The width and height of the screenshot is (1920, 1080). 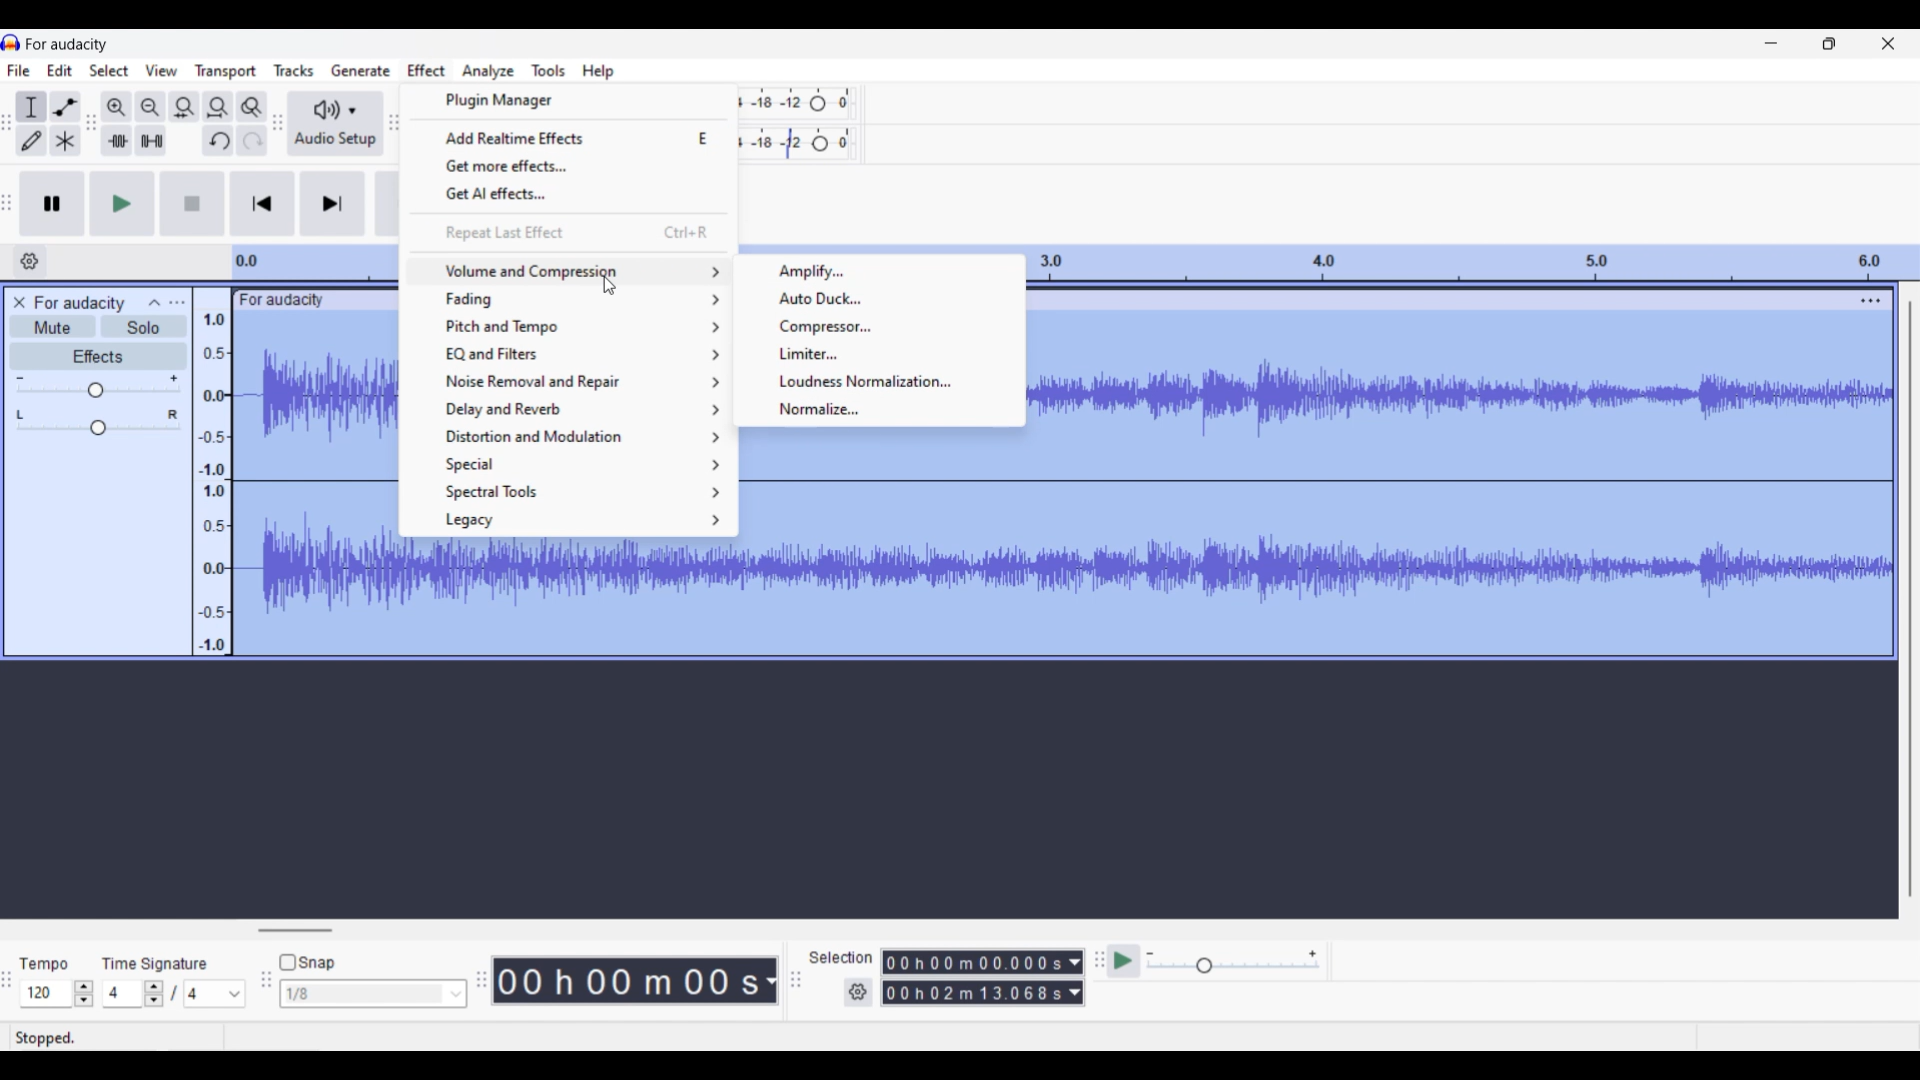 What do you see at coordinates (426, 70) in the screenshot?
I see `Effect menu` at bounding box center [426, 70].